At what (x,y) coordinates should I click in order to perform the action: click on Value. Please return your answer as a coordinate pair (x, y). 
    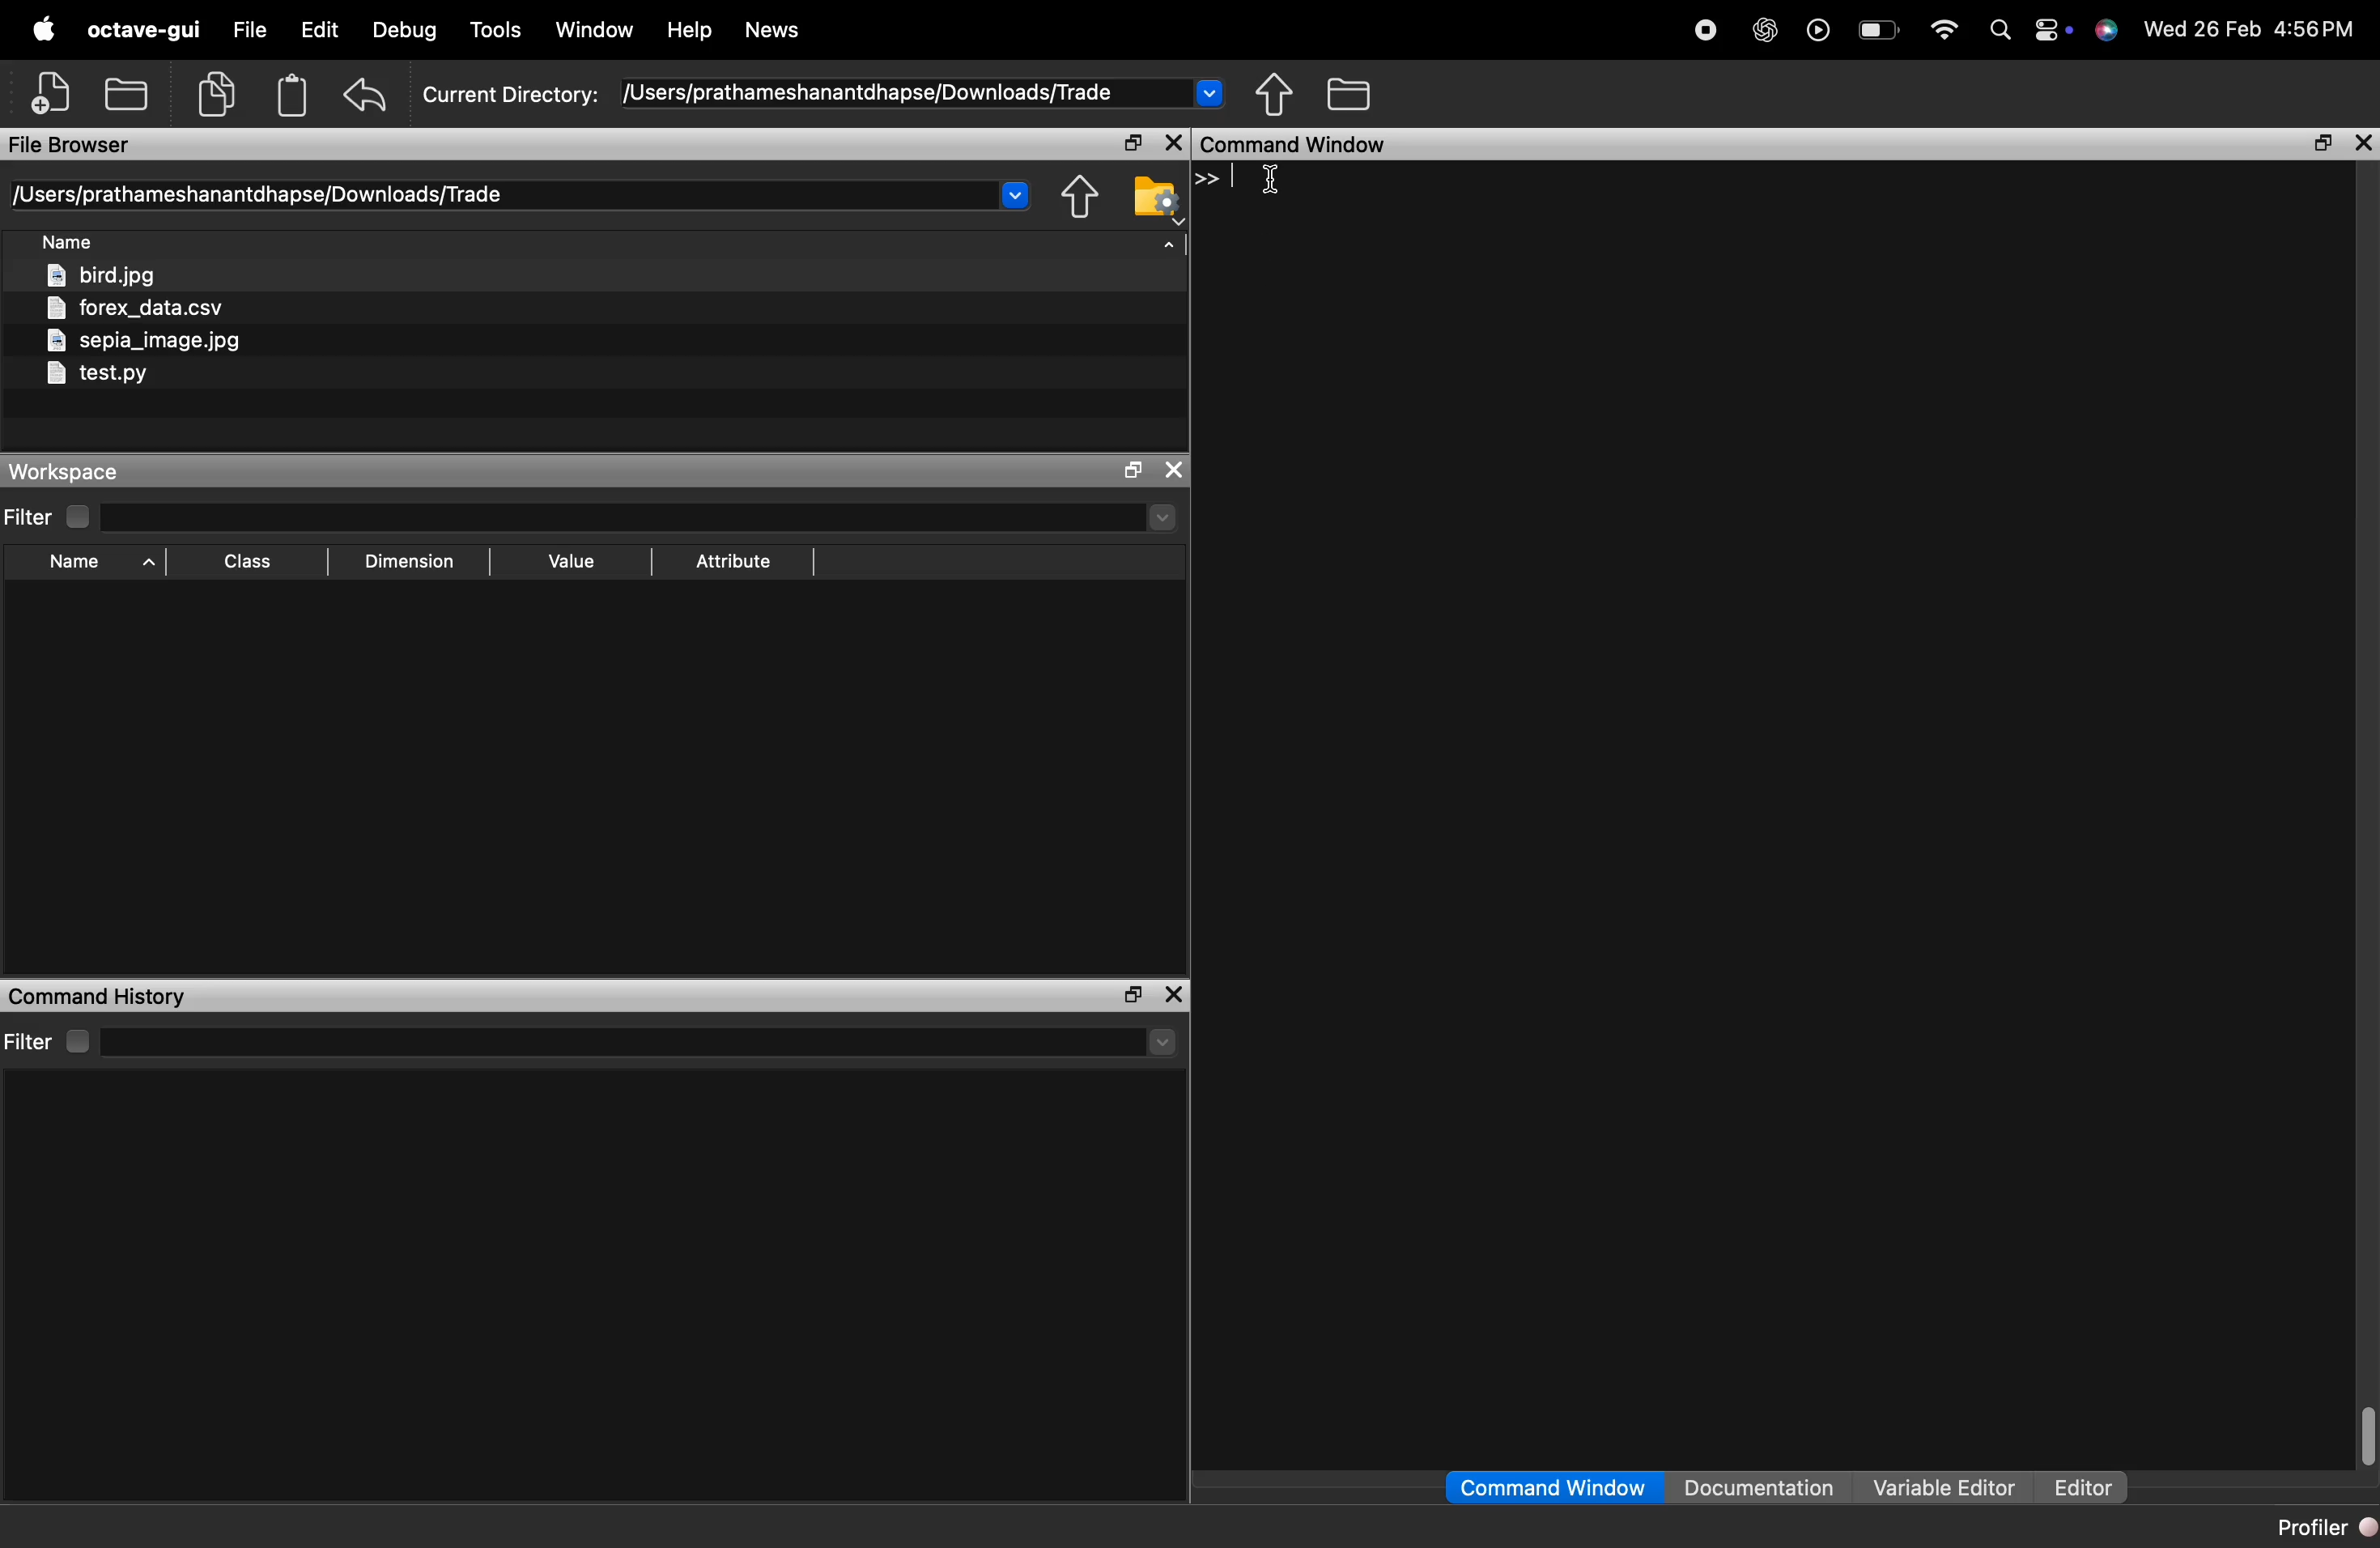
    Looking at the image, I should click on (570, 561).